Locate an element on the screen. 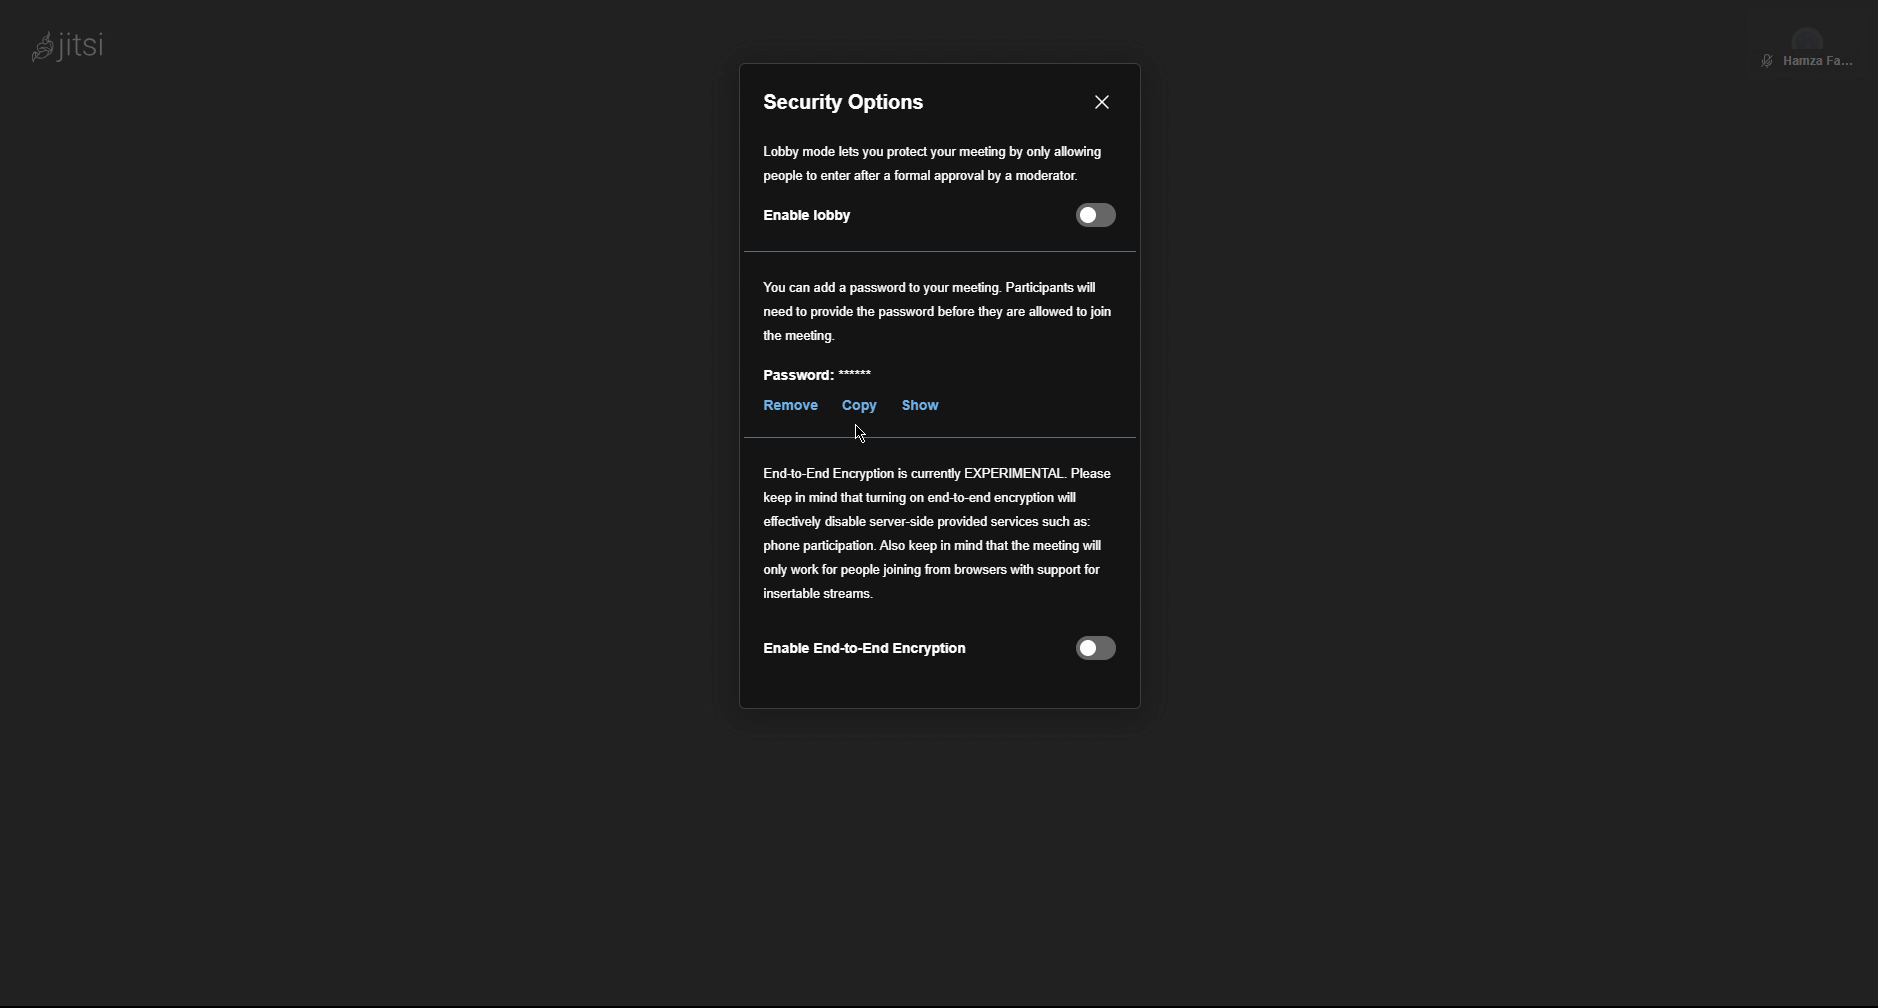 This screenshot has height=1008, width=1878. Cursor is located at coordinates (858, 433).